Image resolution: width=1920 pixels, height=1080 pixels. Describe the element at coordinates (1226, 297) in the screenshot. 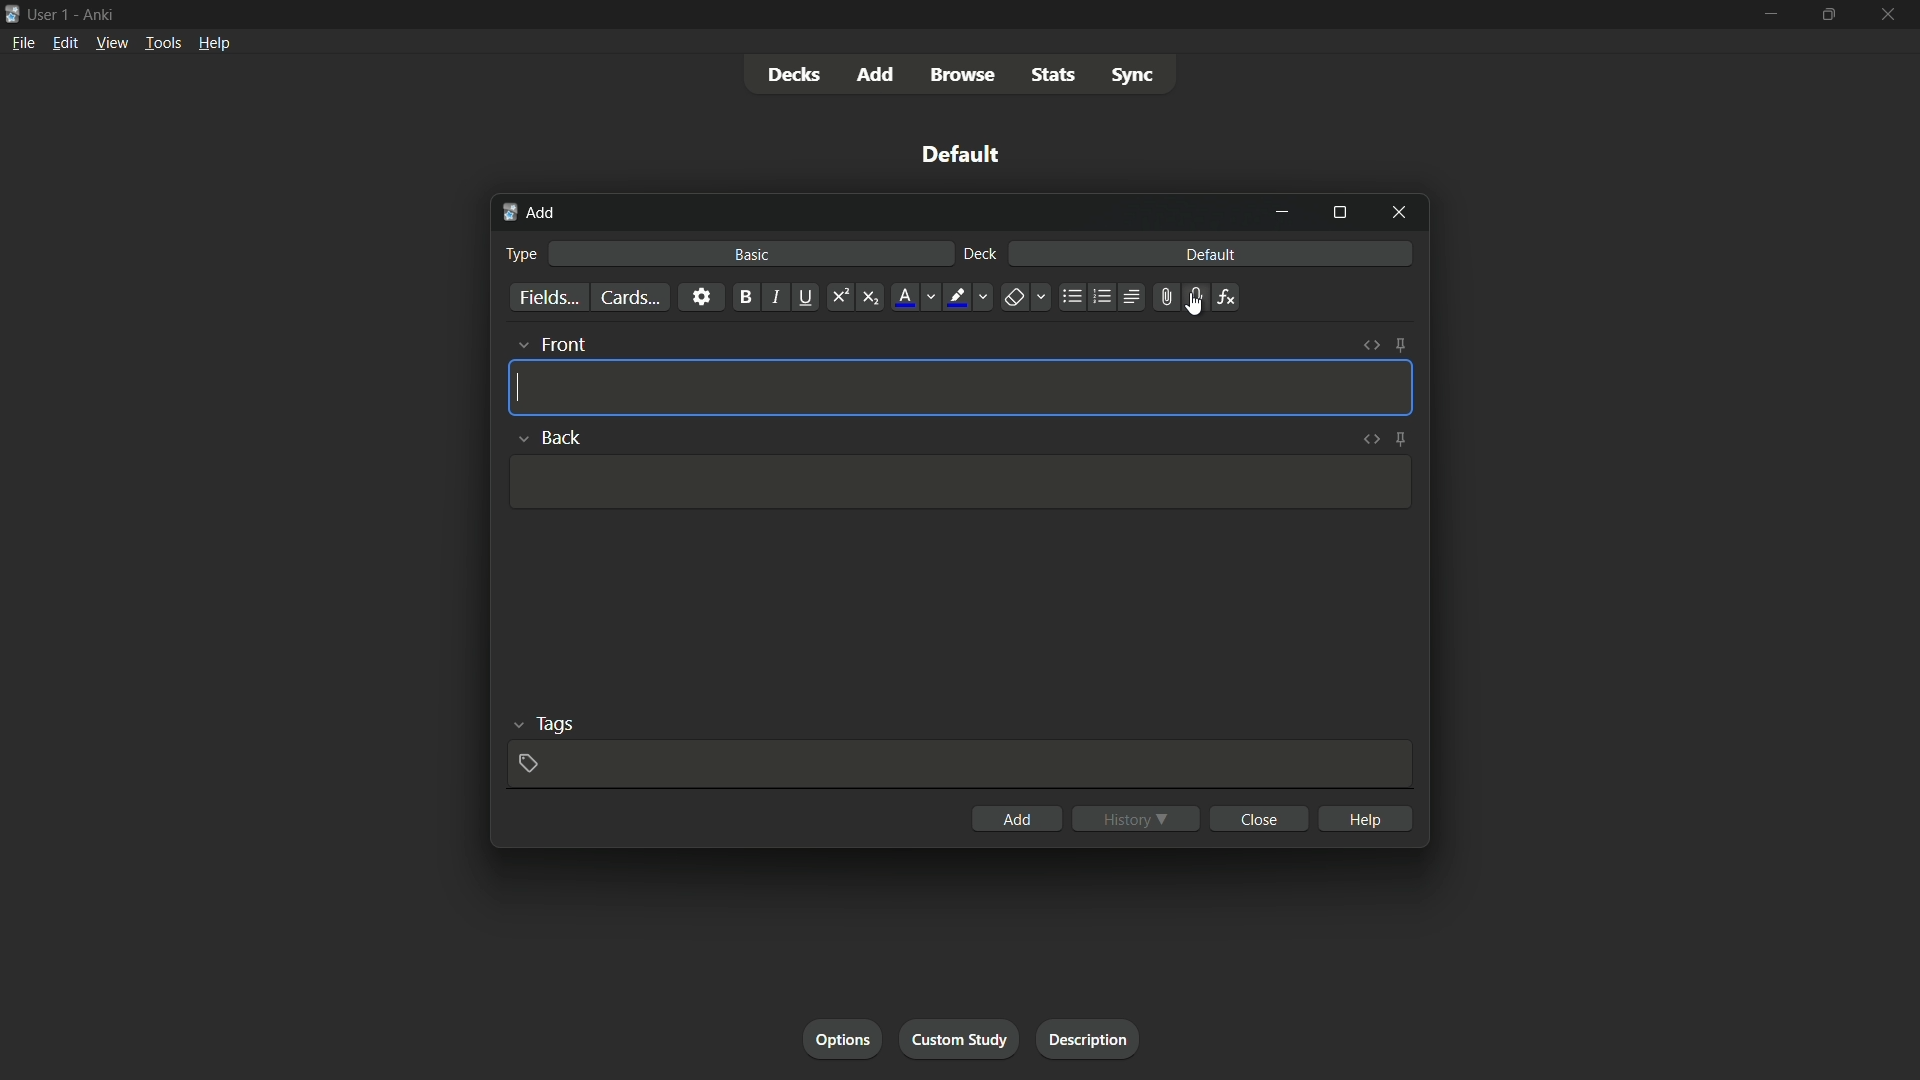

I see `equations` at that location.